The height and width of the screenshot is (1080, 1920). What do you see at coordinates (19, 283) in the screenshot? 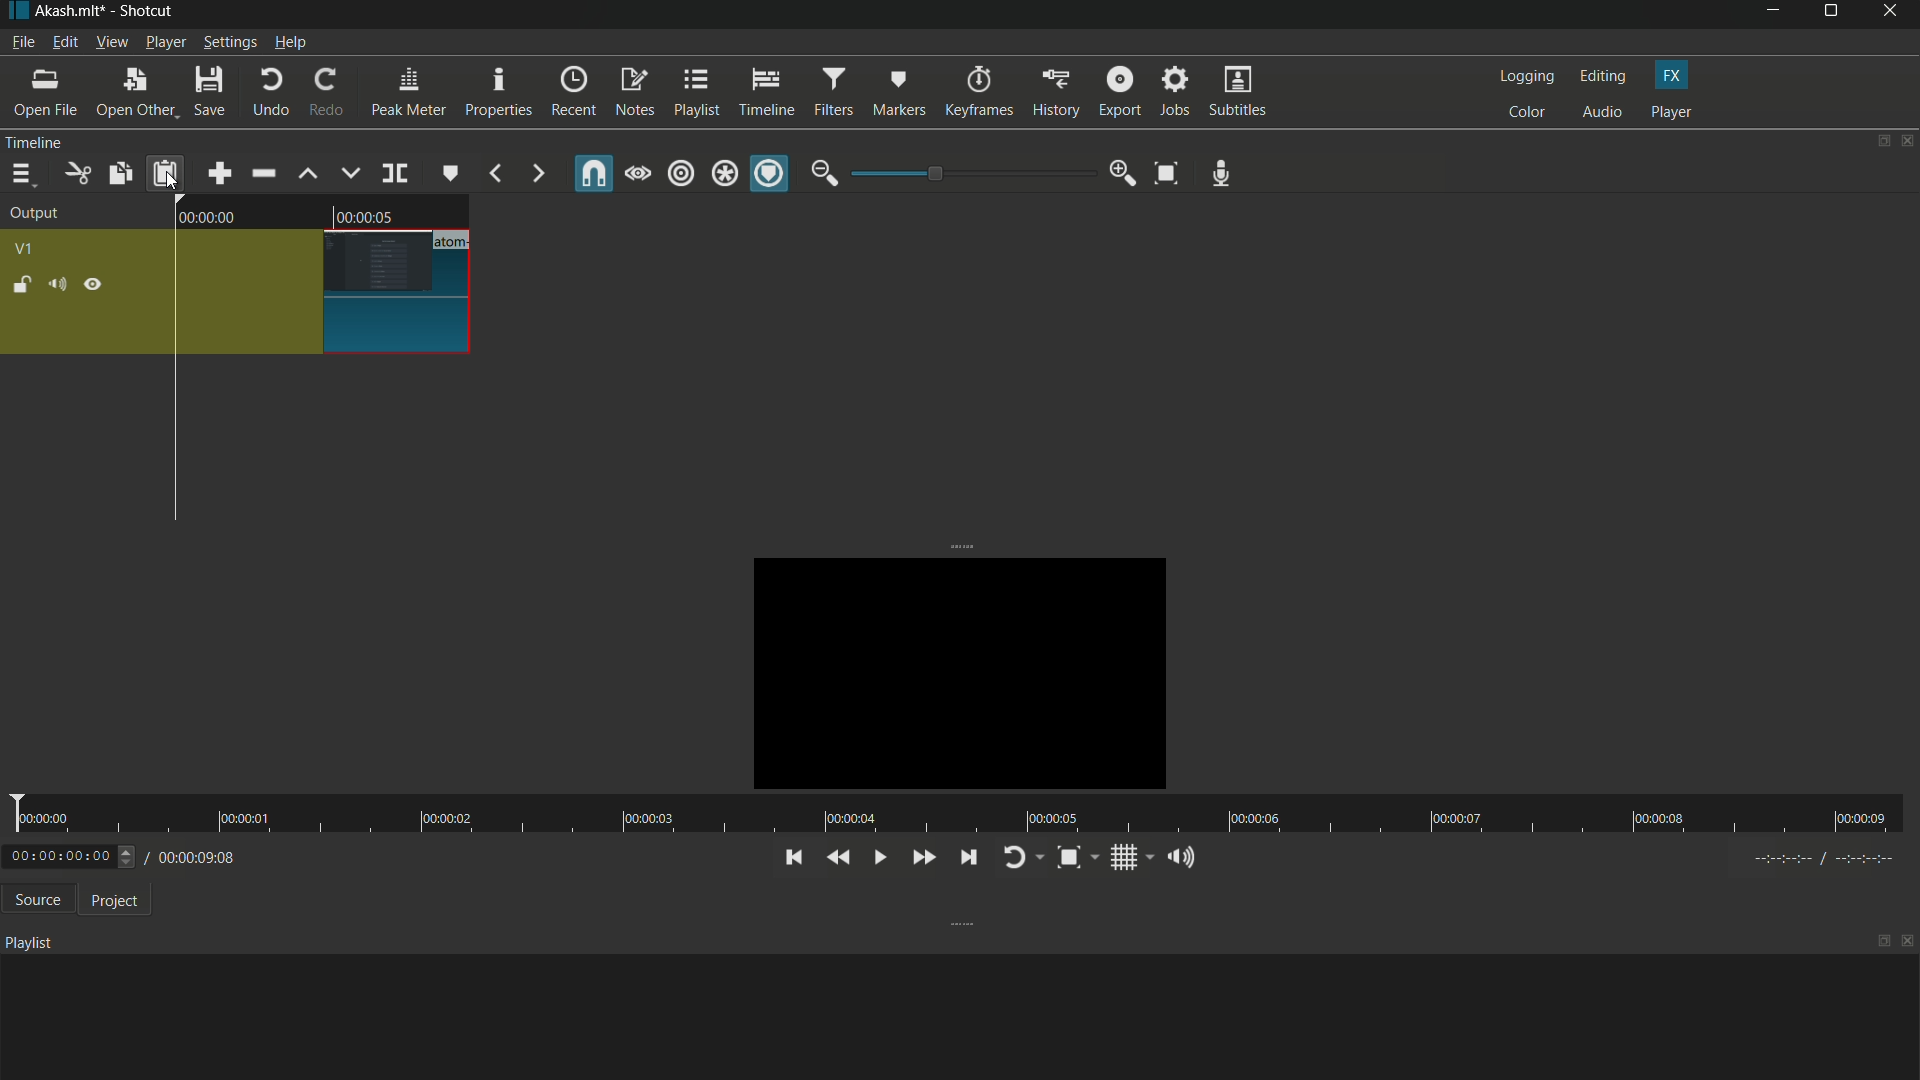
I see `lock track` at bounding box center [19, 283].